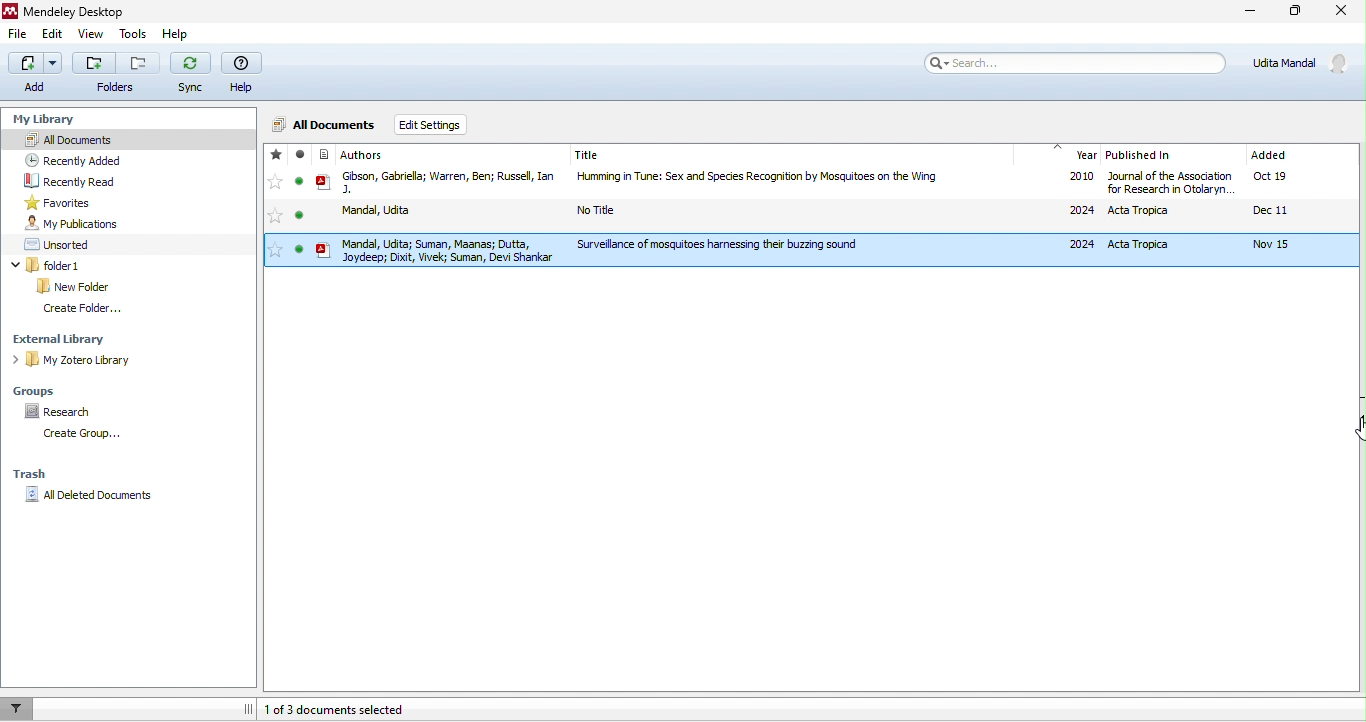 This screenshot has height=722, width=1366. I want to click on my library, so click(55, 121).